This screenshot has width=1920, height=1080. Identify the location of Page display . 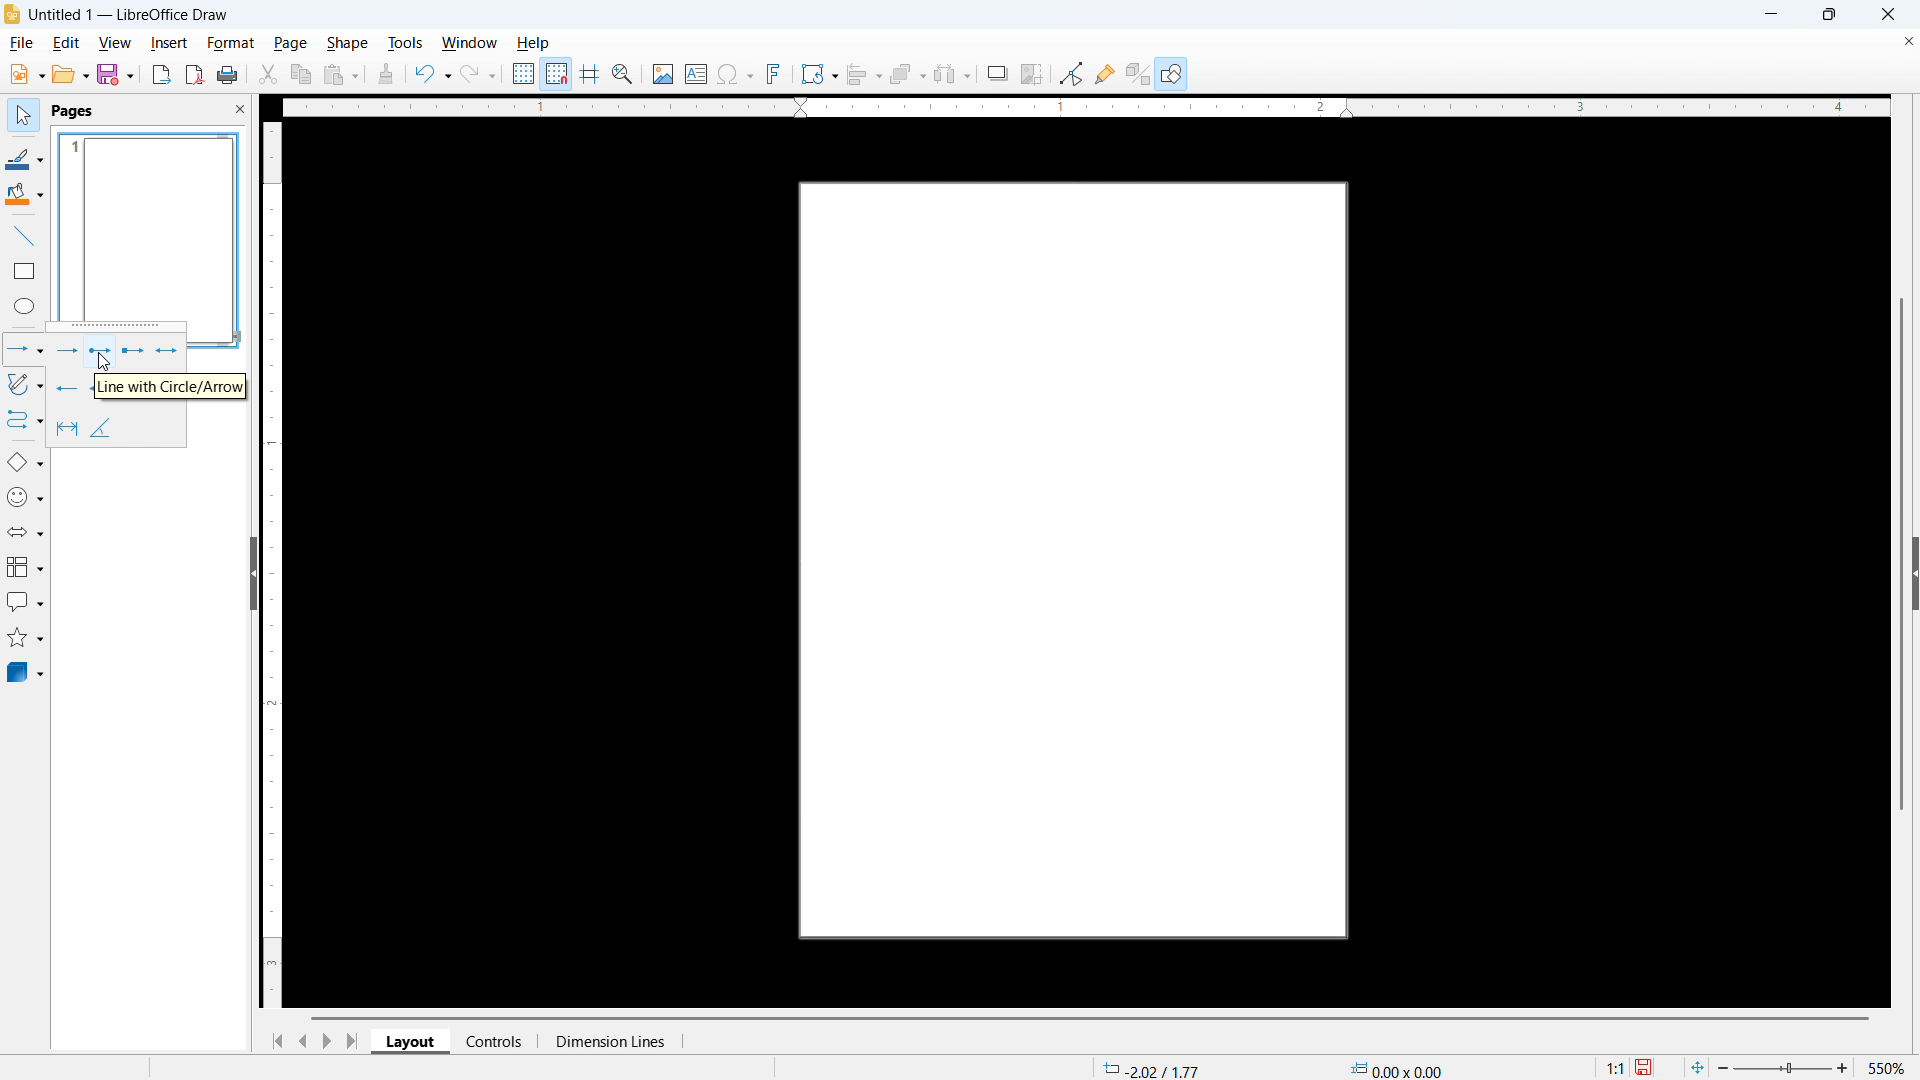
(150, 225).